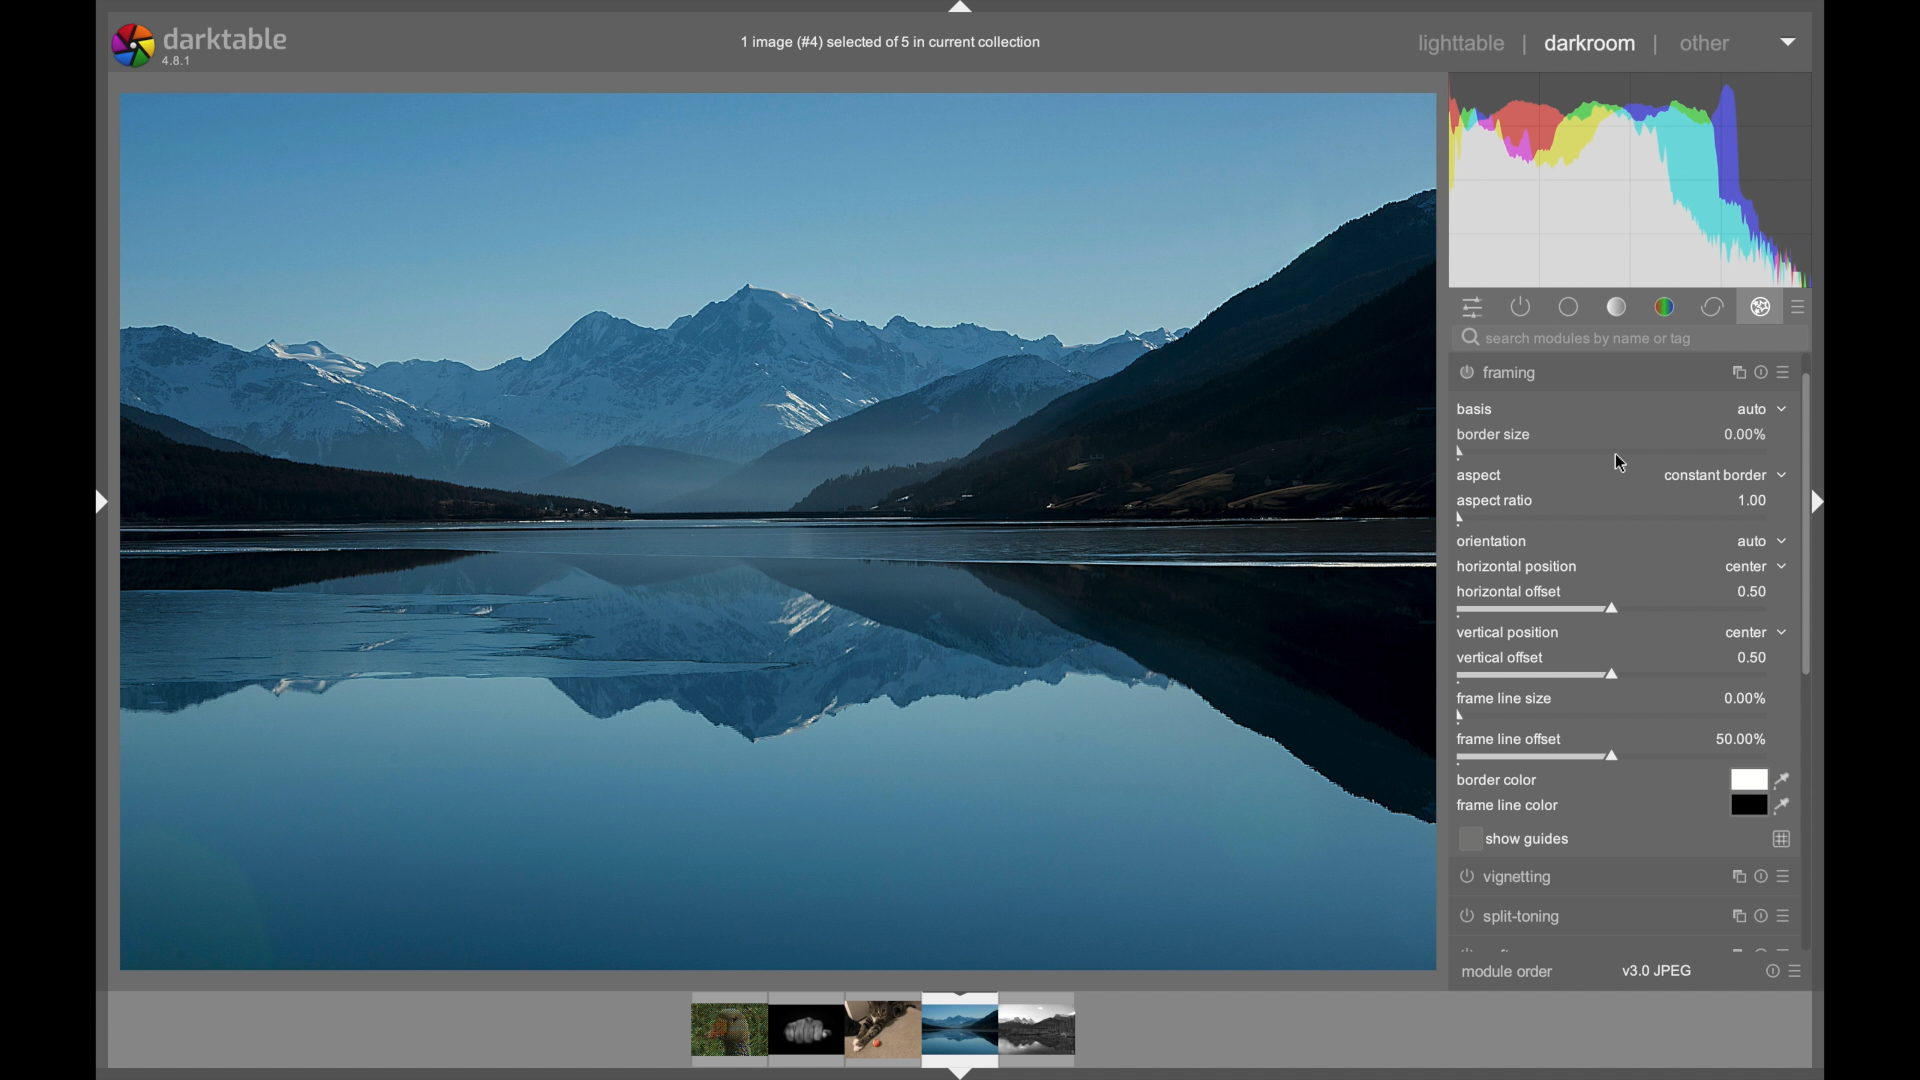  I want to click on more options, so click(1760, 370).